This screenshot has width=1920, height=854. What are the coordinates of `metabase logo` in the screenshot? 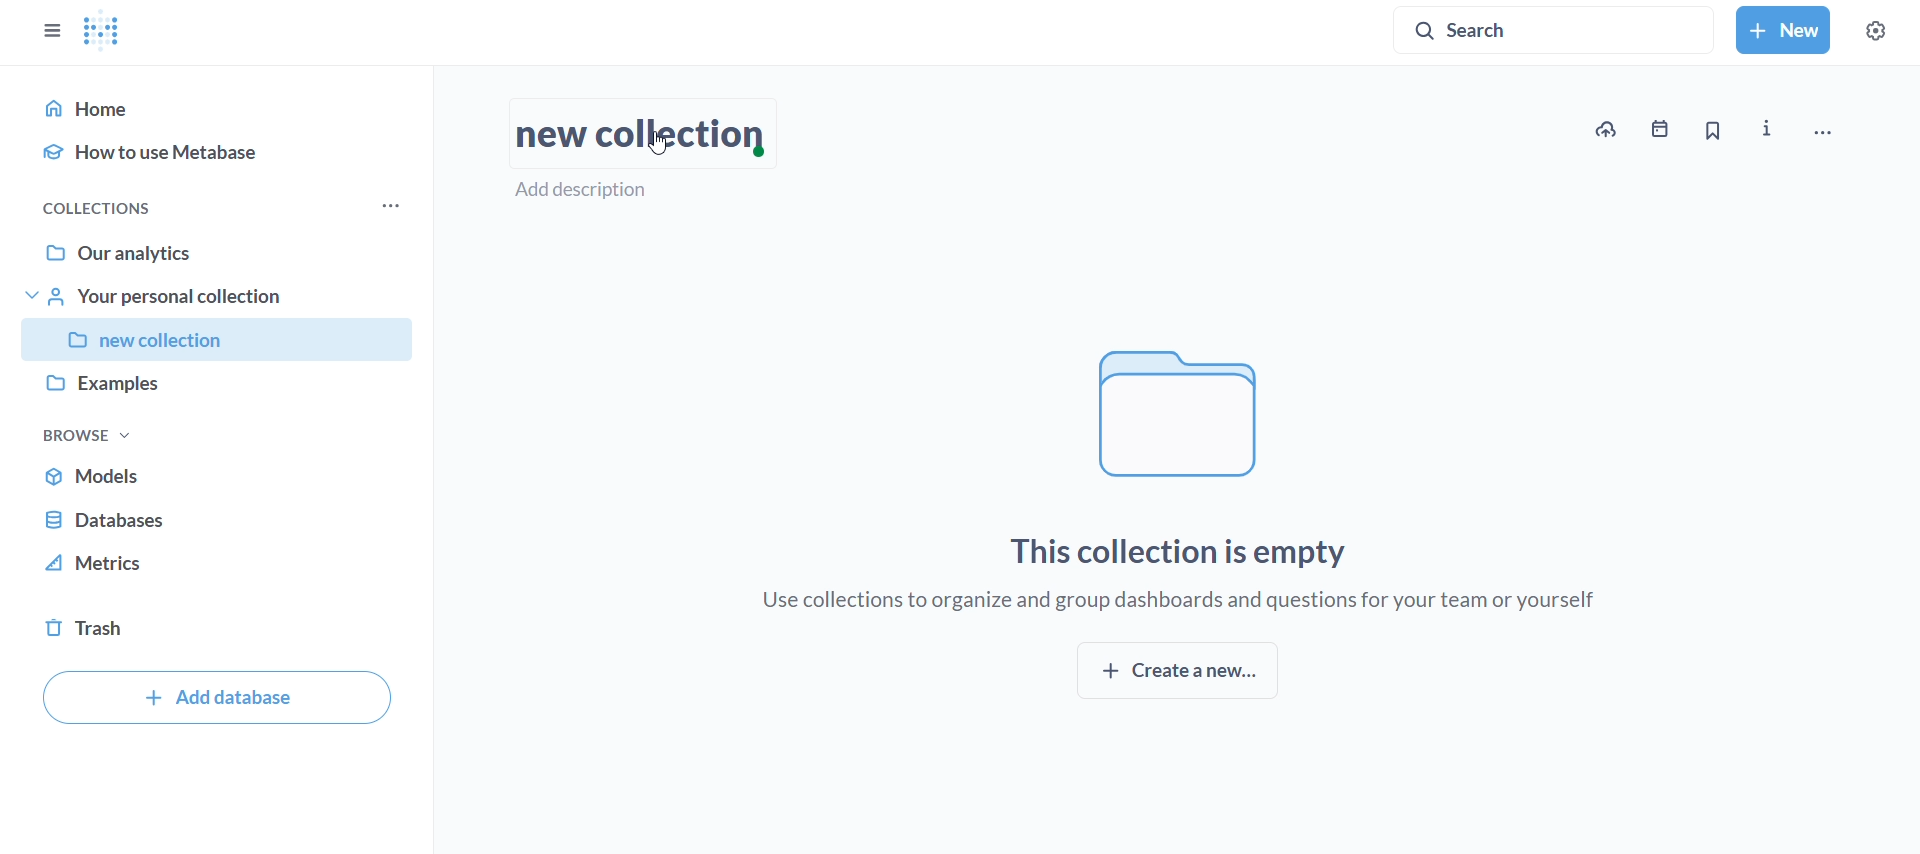 It's located at (104, 31).